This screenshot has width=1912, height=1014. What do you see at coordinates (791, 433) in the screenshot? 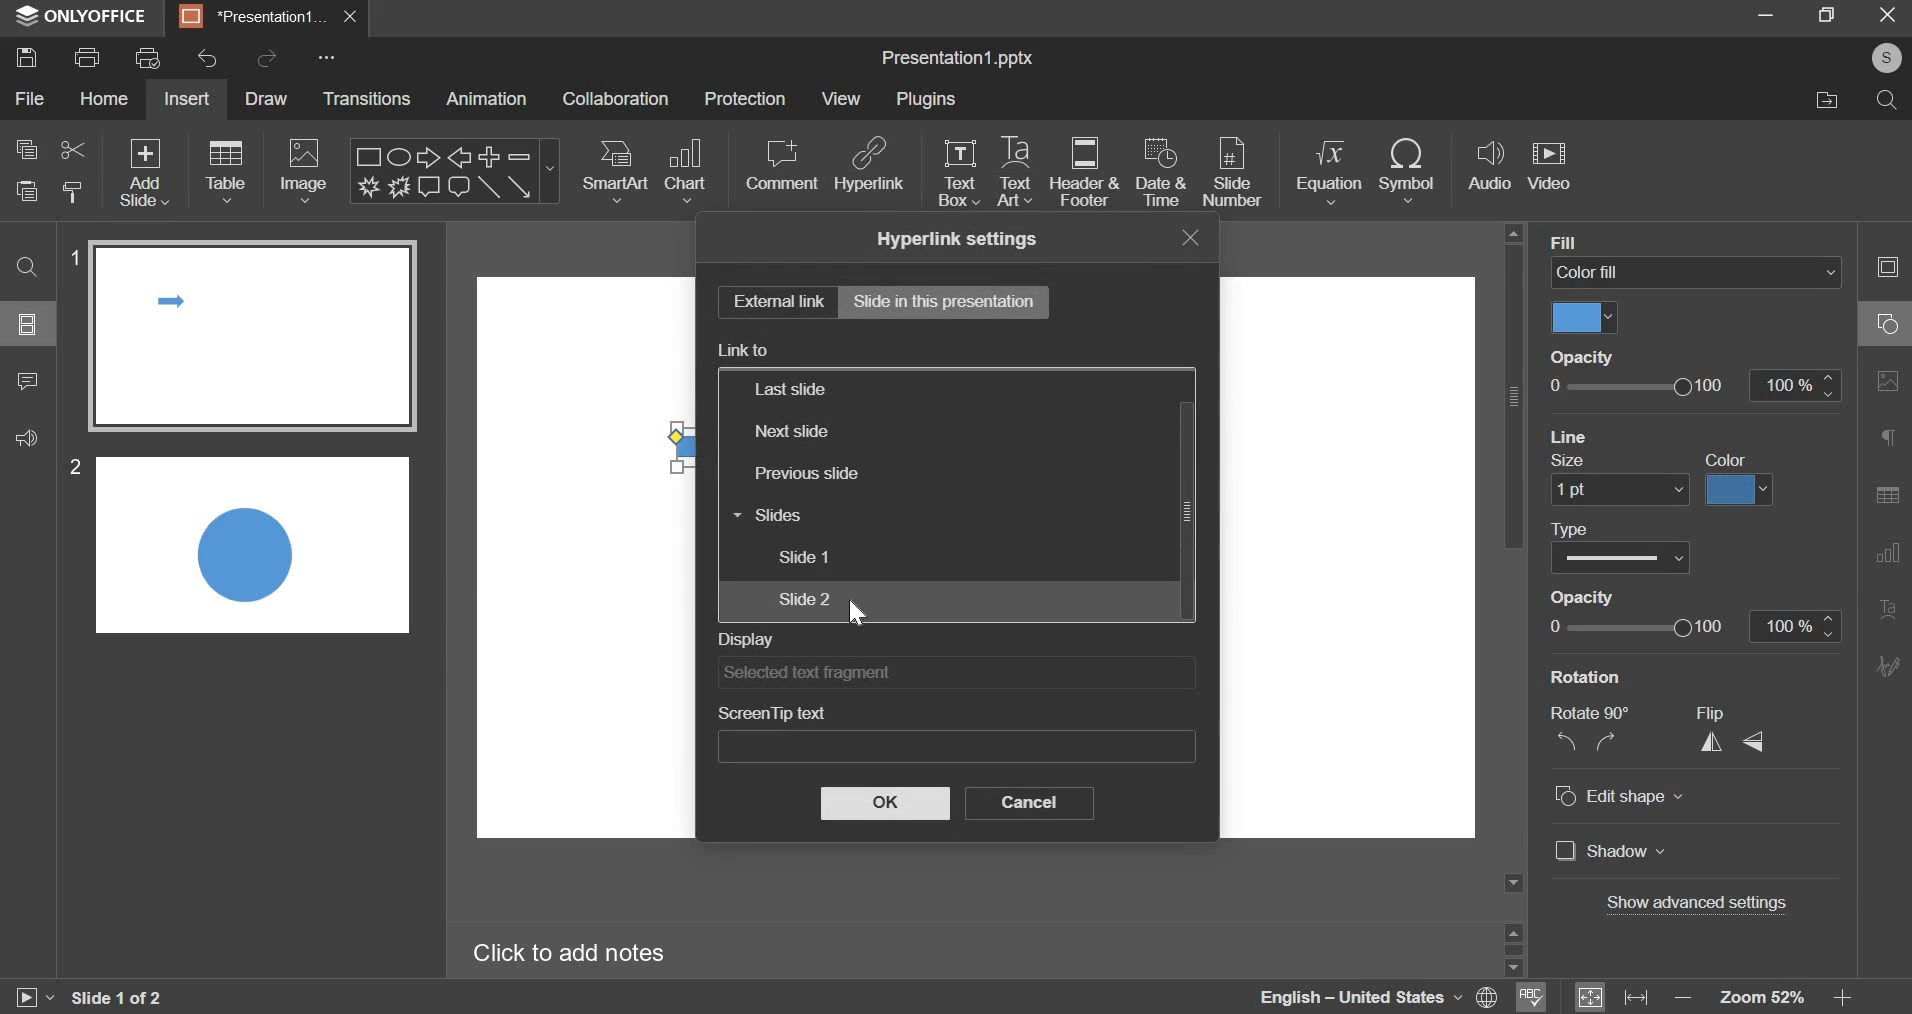
I see `next slide` at bounding box center [791, 433].